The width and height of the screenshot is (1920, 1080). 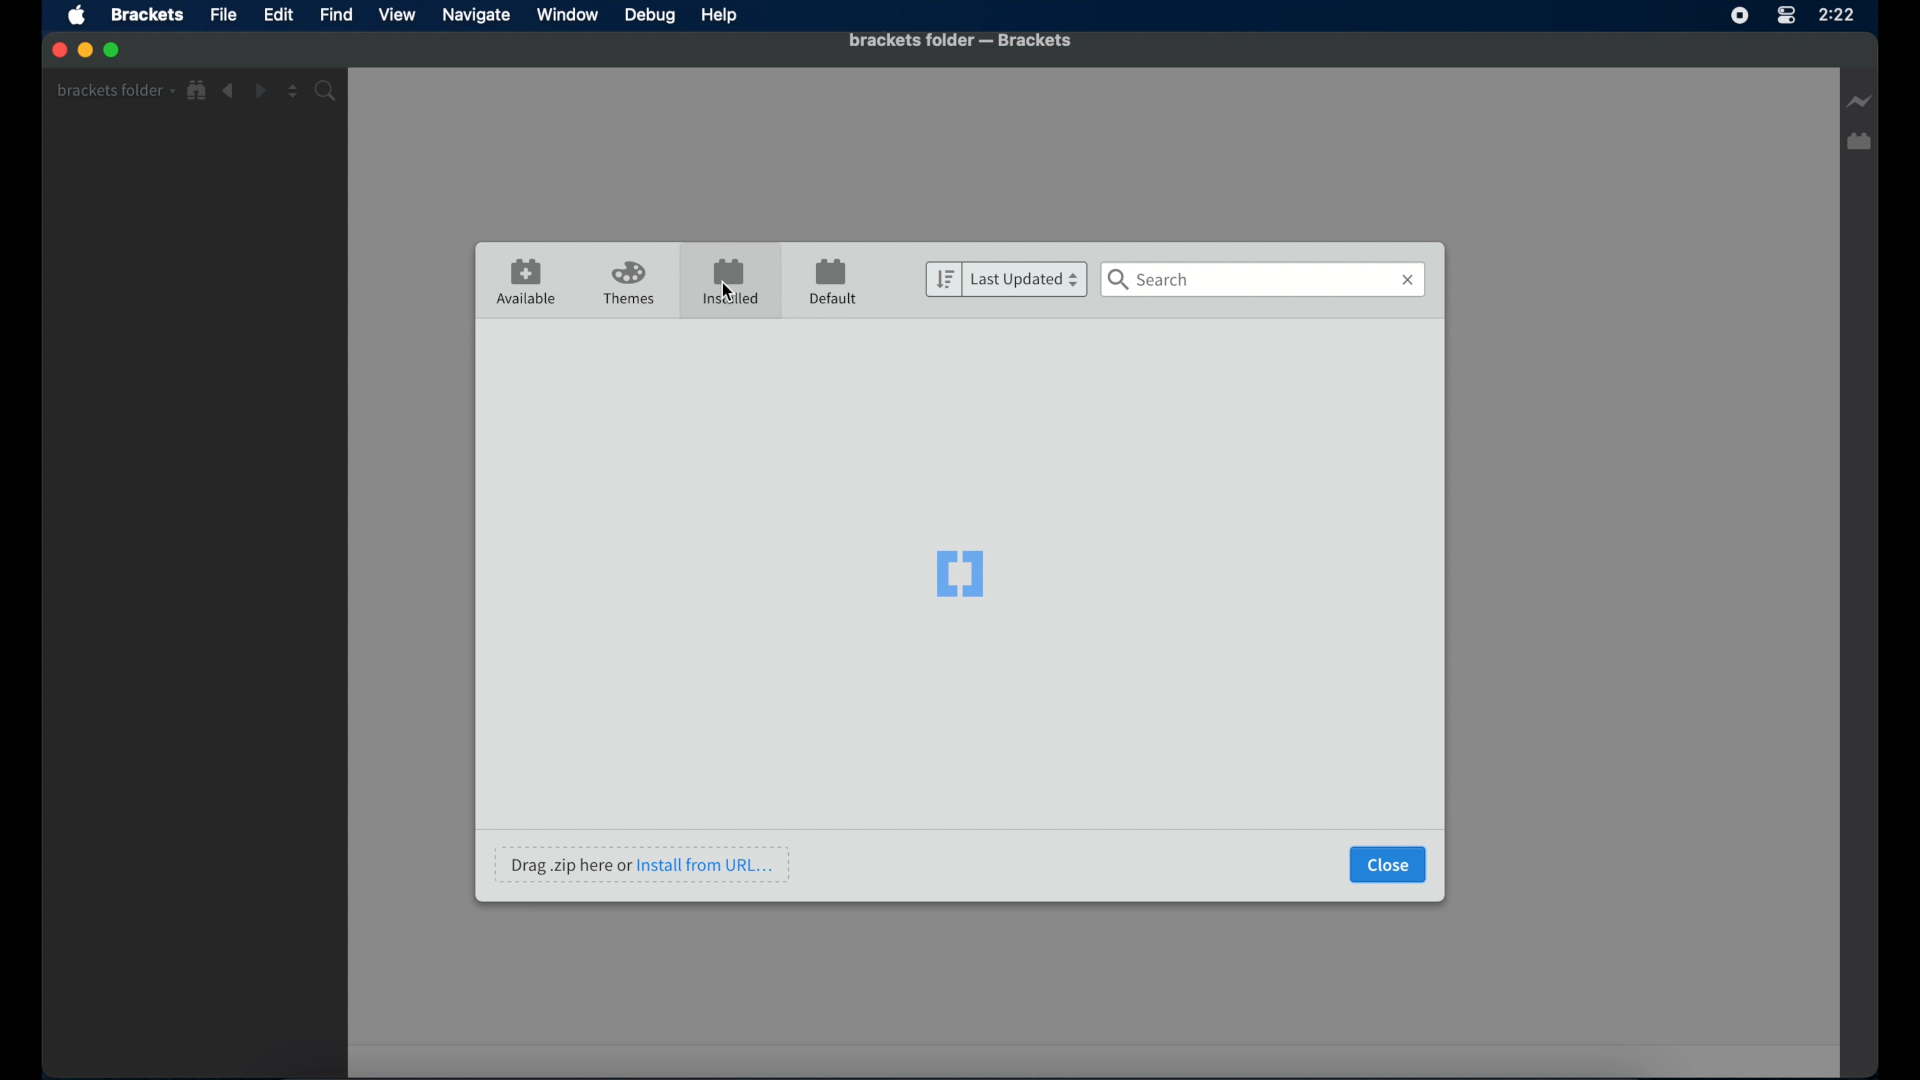 I want to click on brackets folder - brackets, so click(x=960, y=40).